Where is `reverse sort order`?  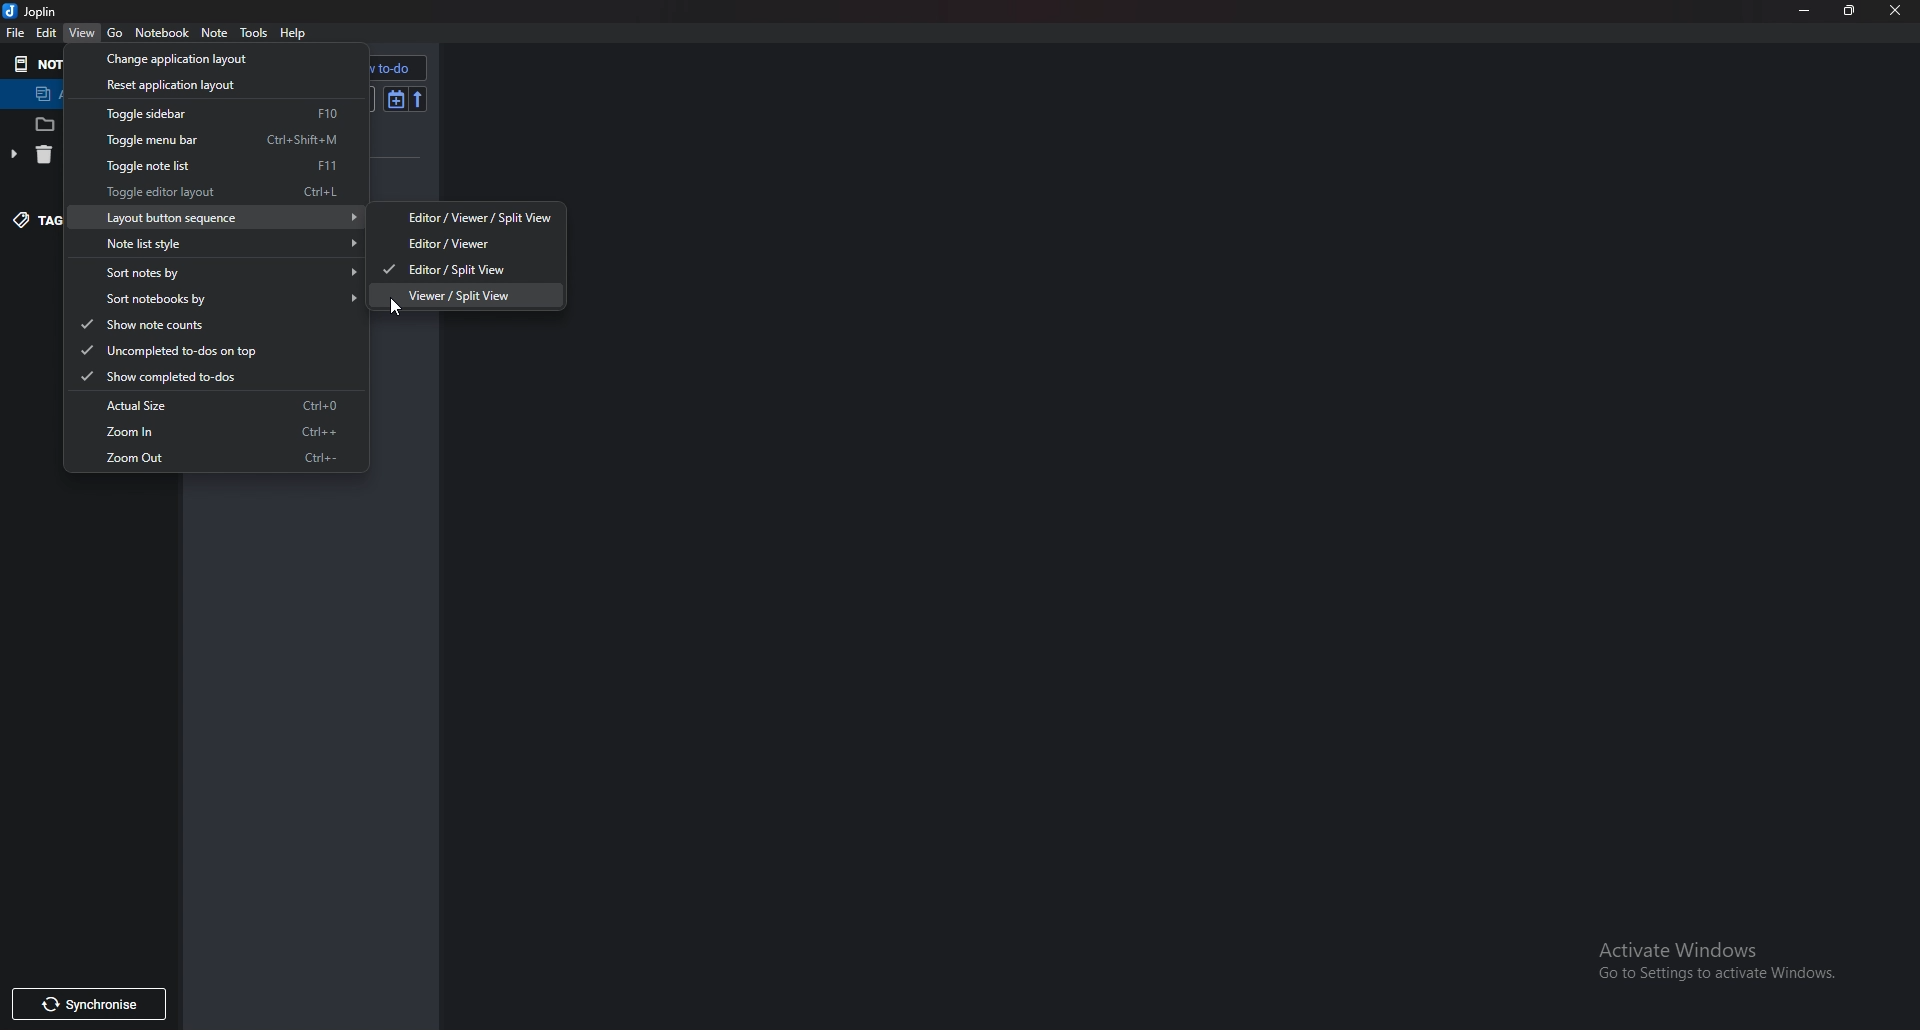
reverse sort order is located at coordinates (418, 99).